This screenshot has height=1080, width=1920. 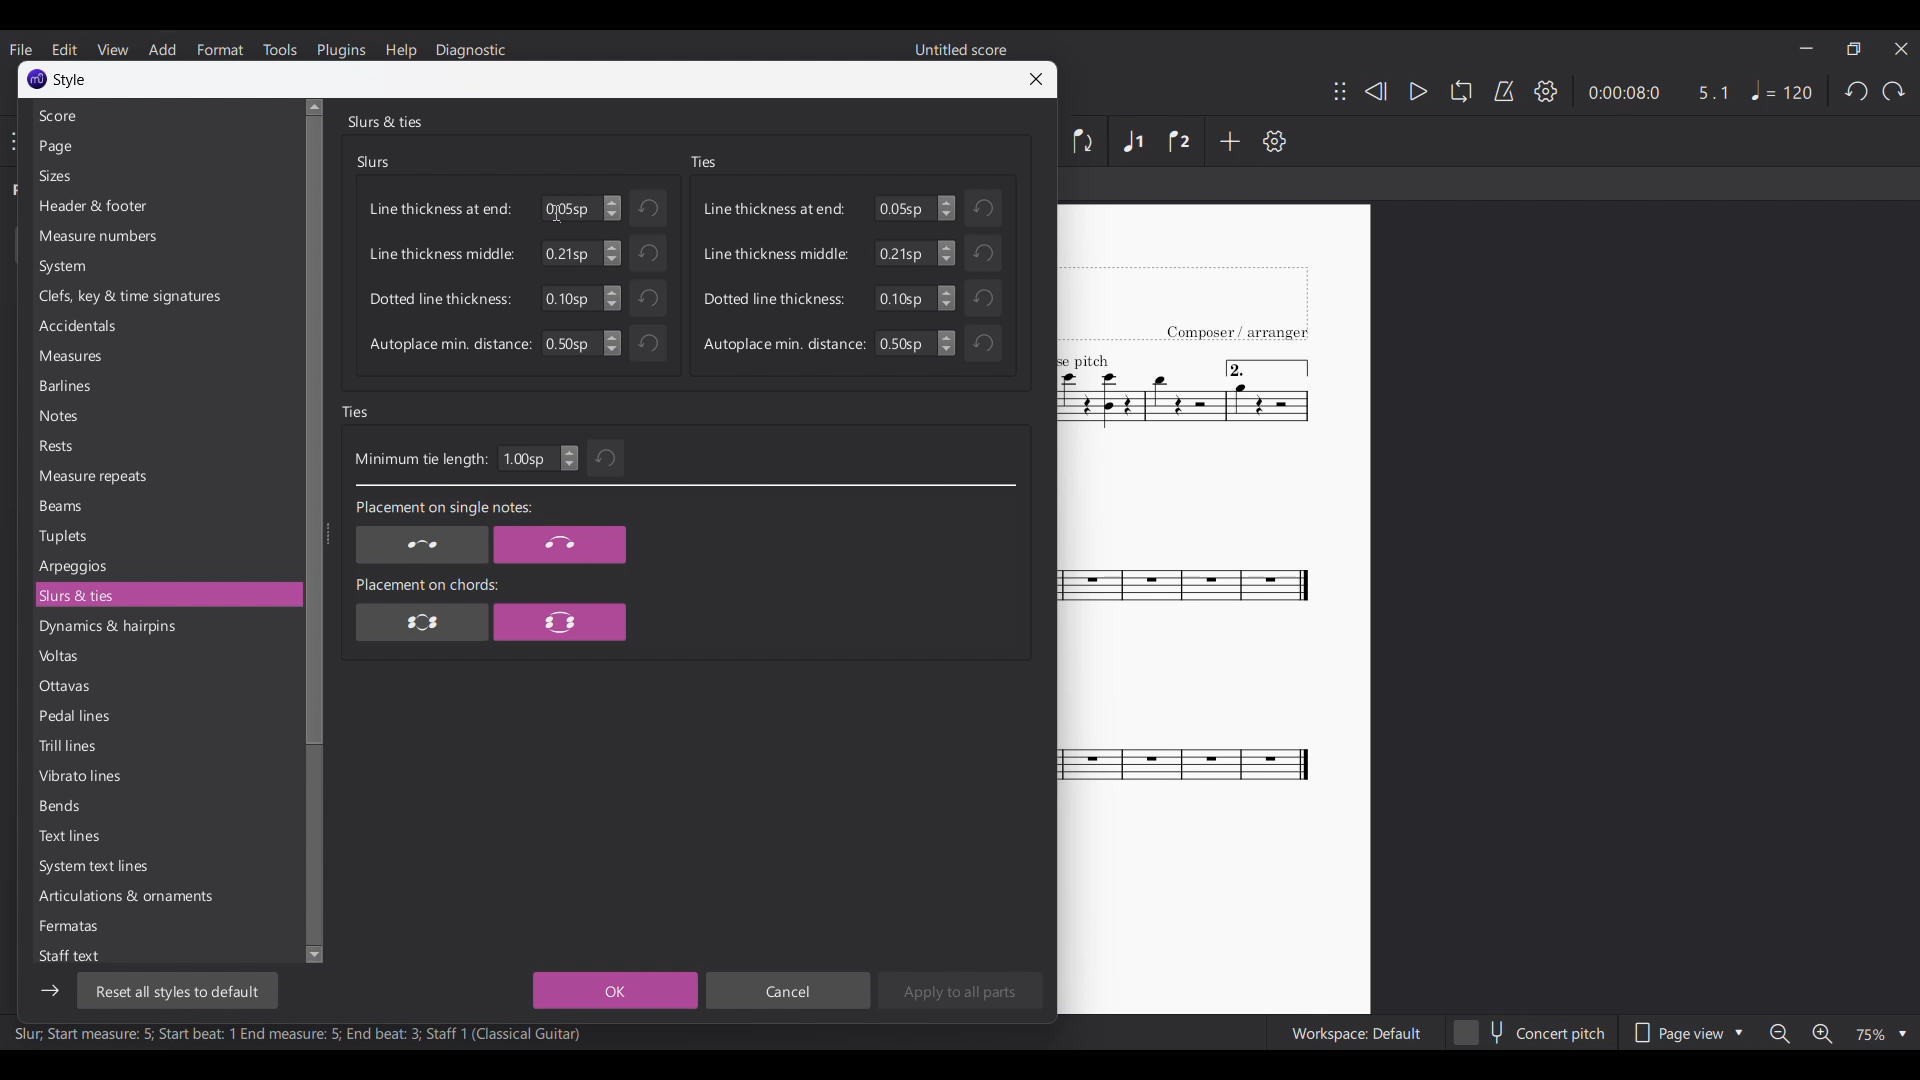 What do you see at coordinates (220, 49) in the screenshot?
I see `Format menu` at bounding box center [220, 49].